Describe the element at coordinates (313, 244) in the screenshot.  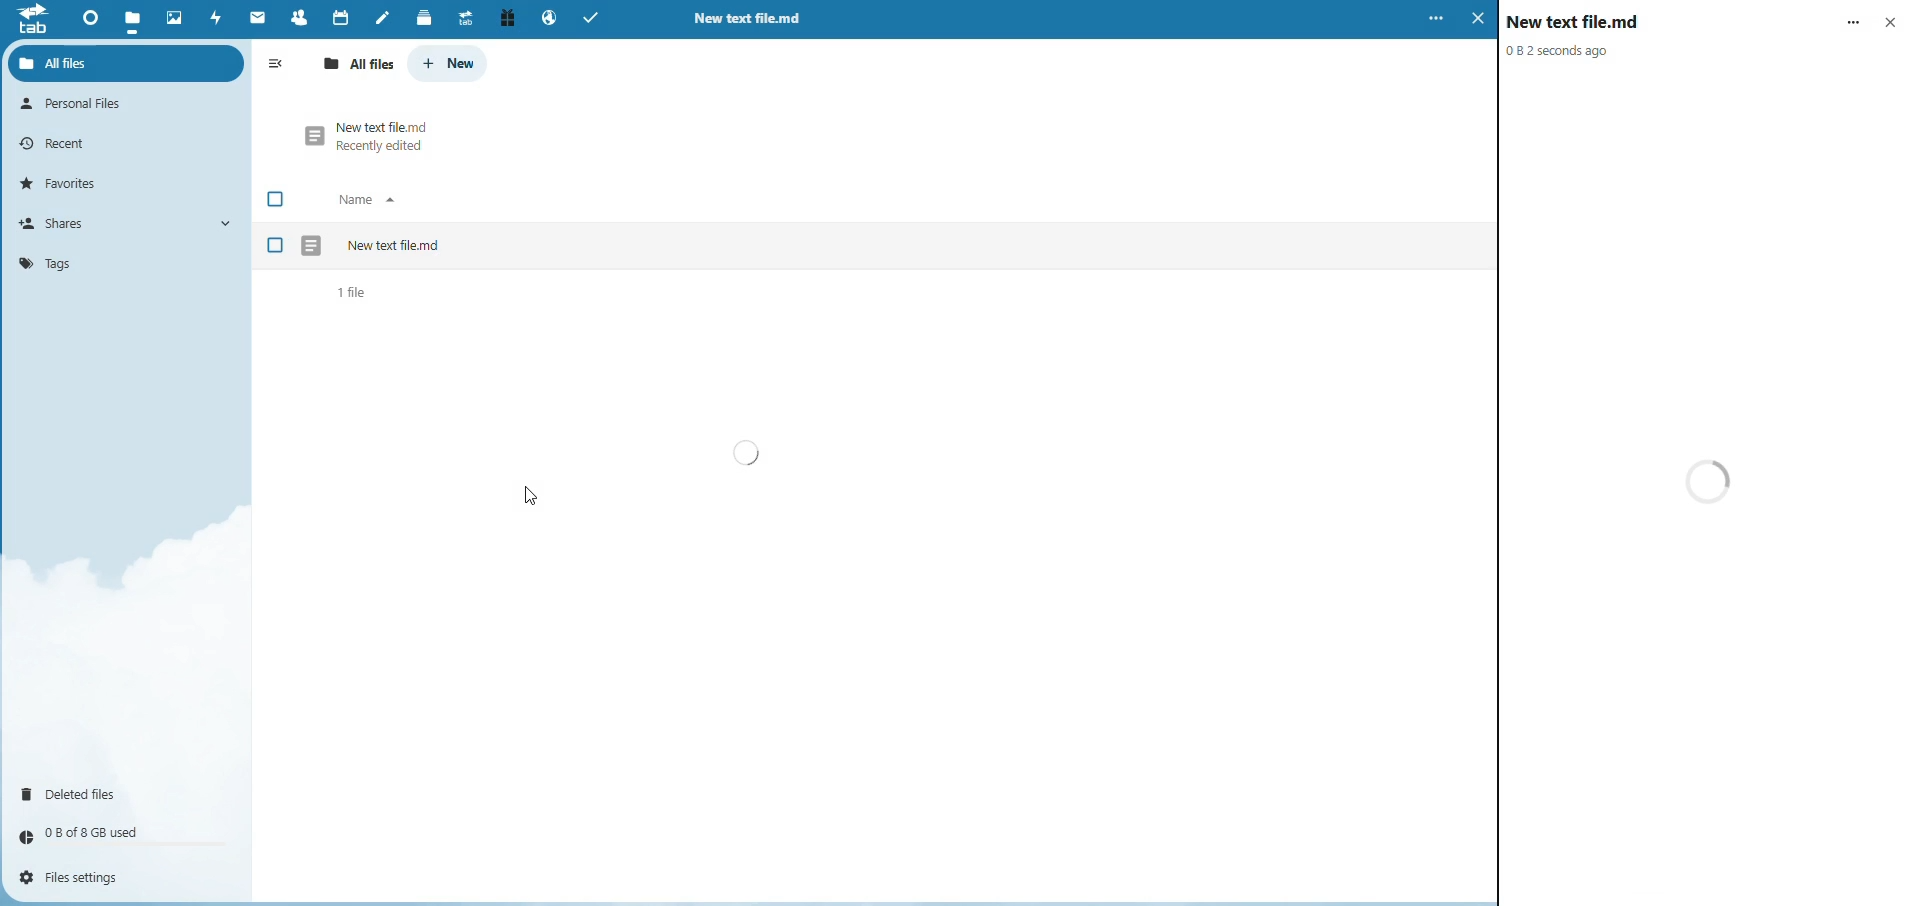
I see `new text file logo` at that location.